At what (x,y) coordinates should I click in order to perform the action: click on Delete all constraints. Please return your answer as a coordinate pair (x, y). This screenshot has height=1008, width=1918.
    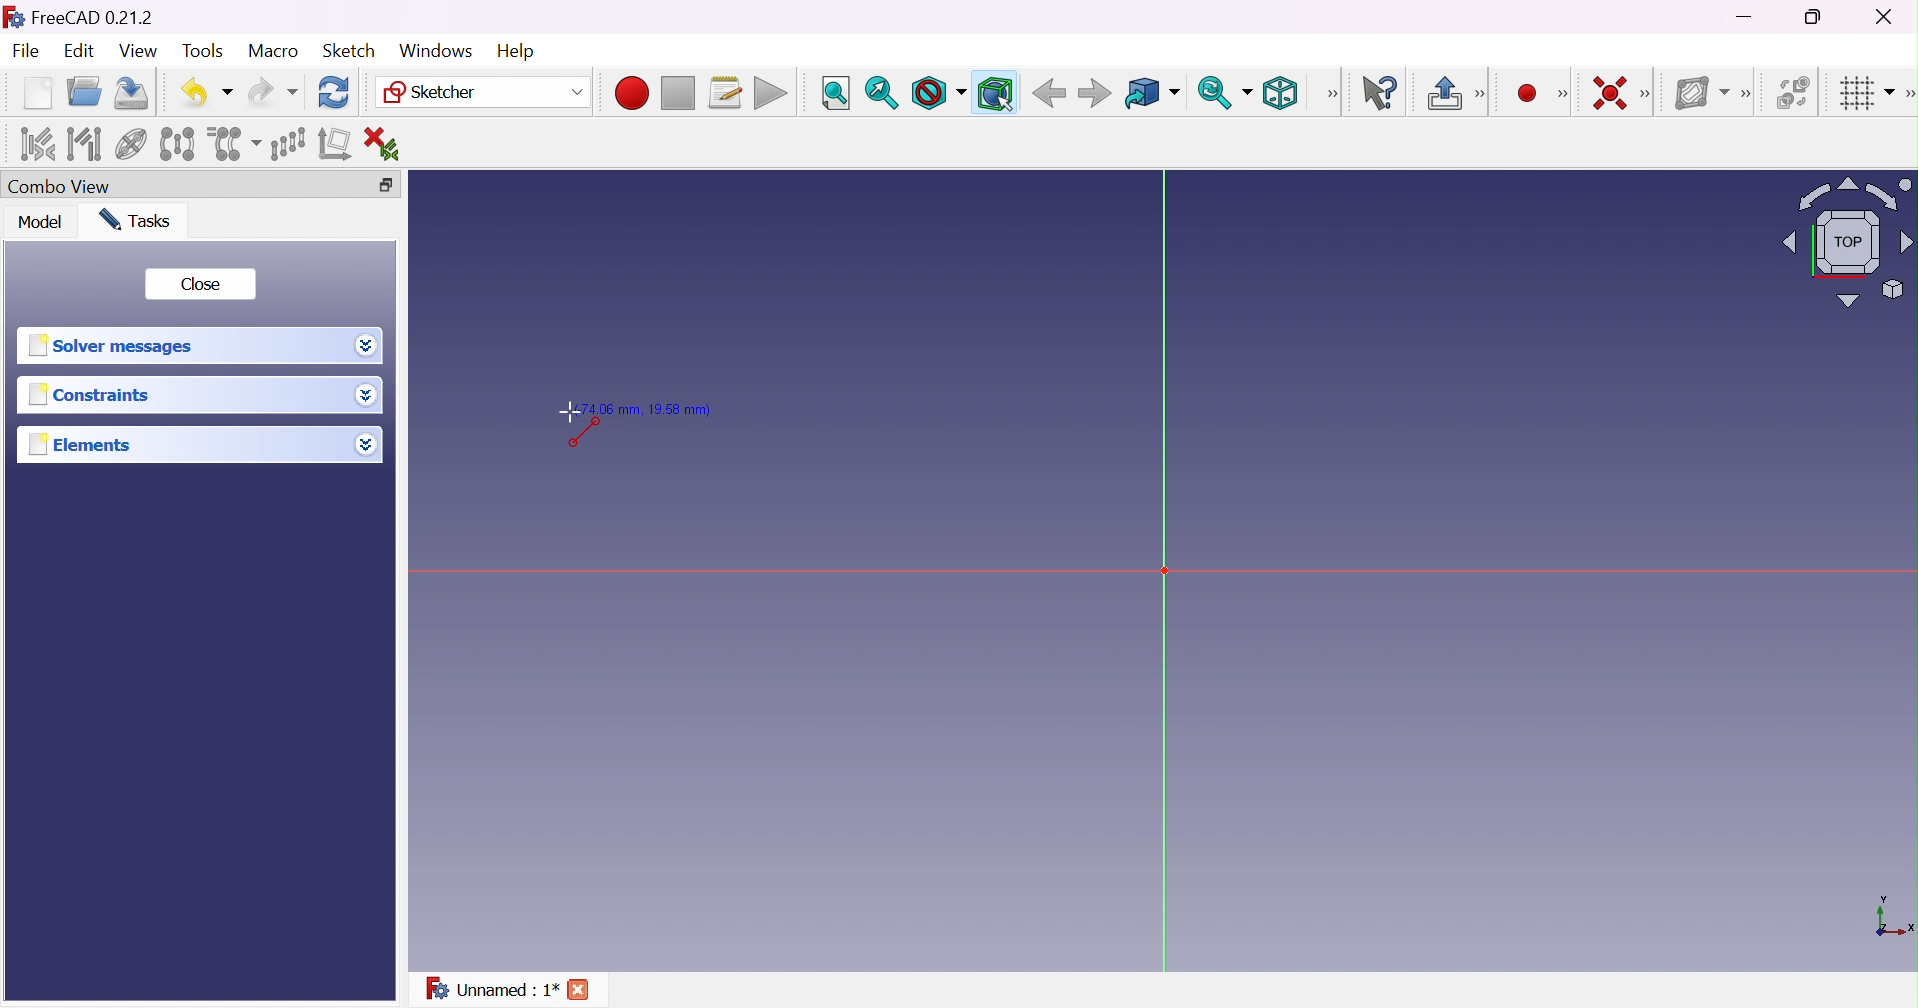
    Looking at the image, I should click on (388, 143).